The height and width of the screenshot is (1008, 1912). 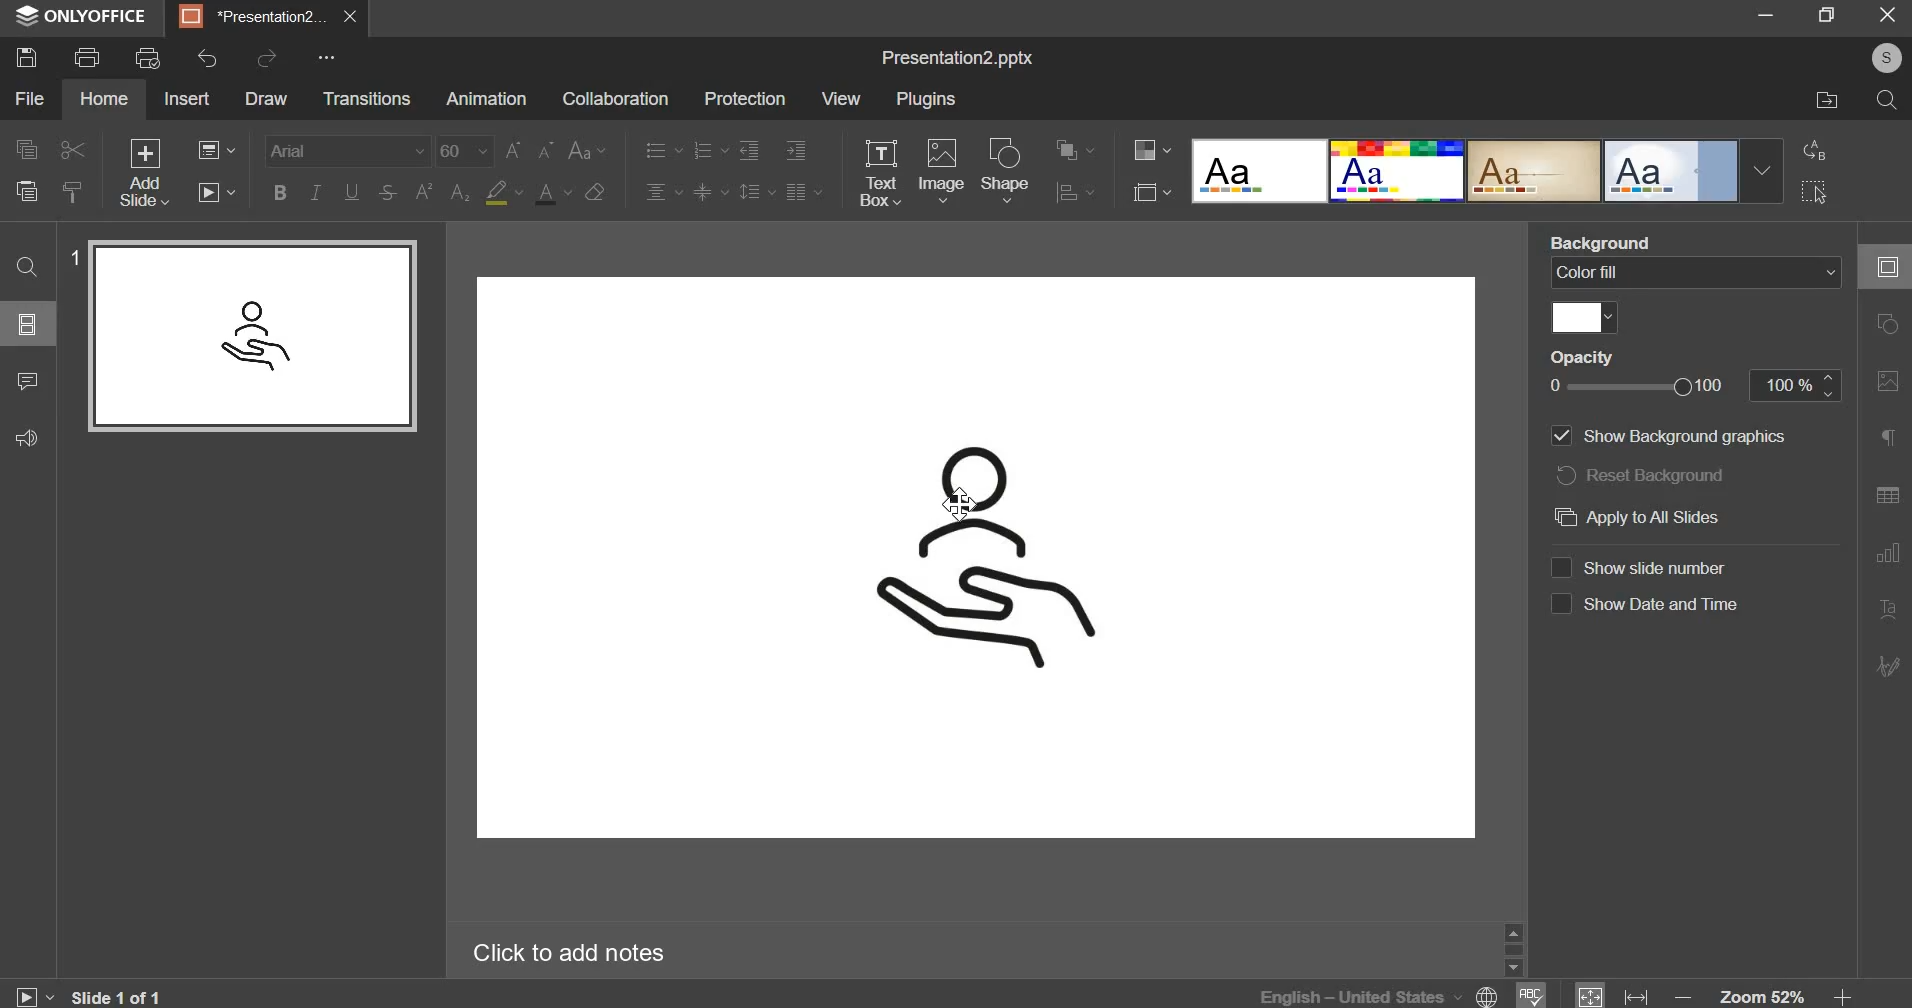 I want to click on print preview, so click(x=148, y=59).